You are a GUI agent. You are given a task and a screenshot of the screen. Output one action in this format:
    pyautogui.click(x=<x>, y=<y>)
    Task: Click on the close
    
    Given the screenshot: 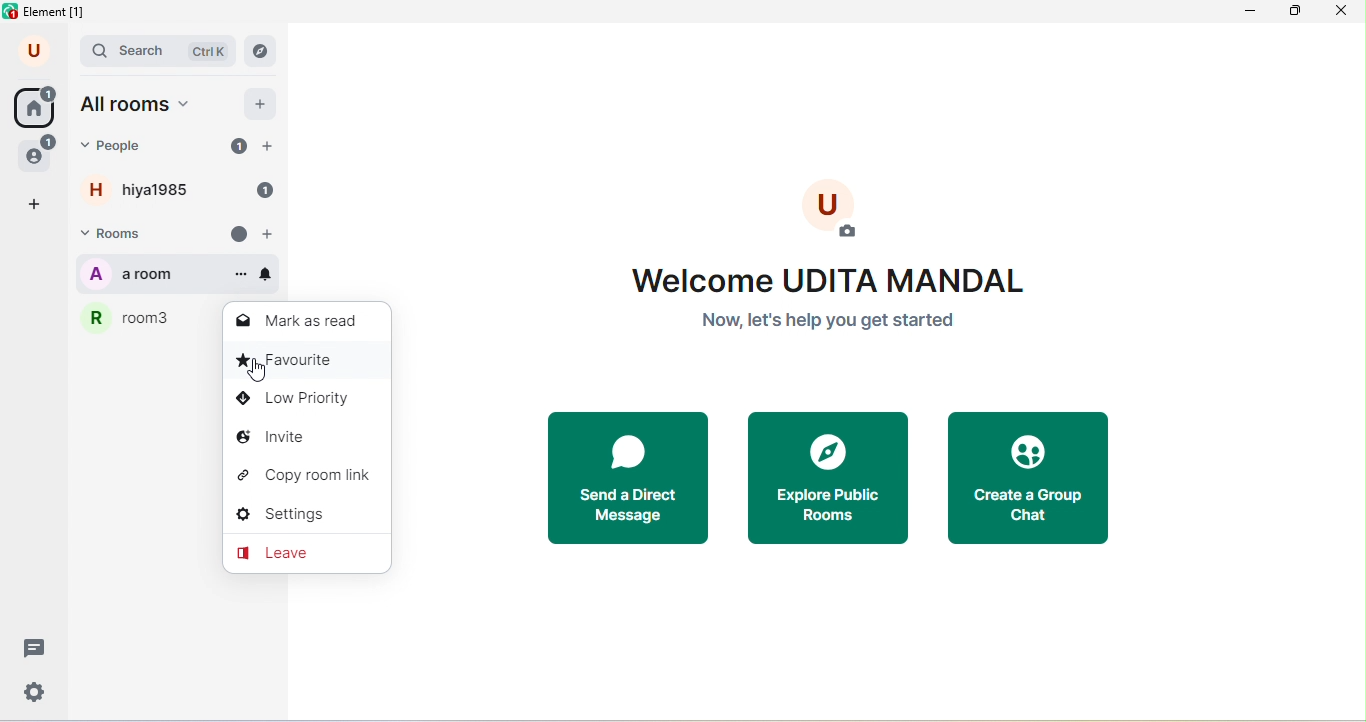 What is the action you would take?
    pyautogui.click(x=1346, y=13)
    